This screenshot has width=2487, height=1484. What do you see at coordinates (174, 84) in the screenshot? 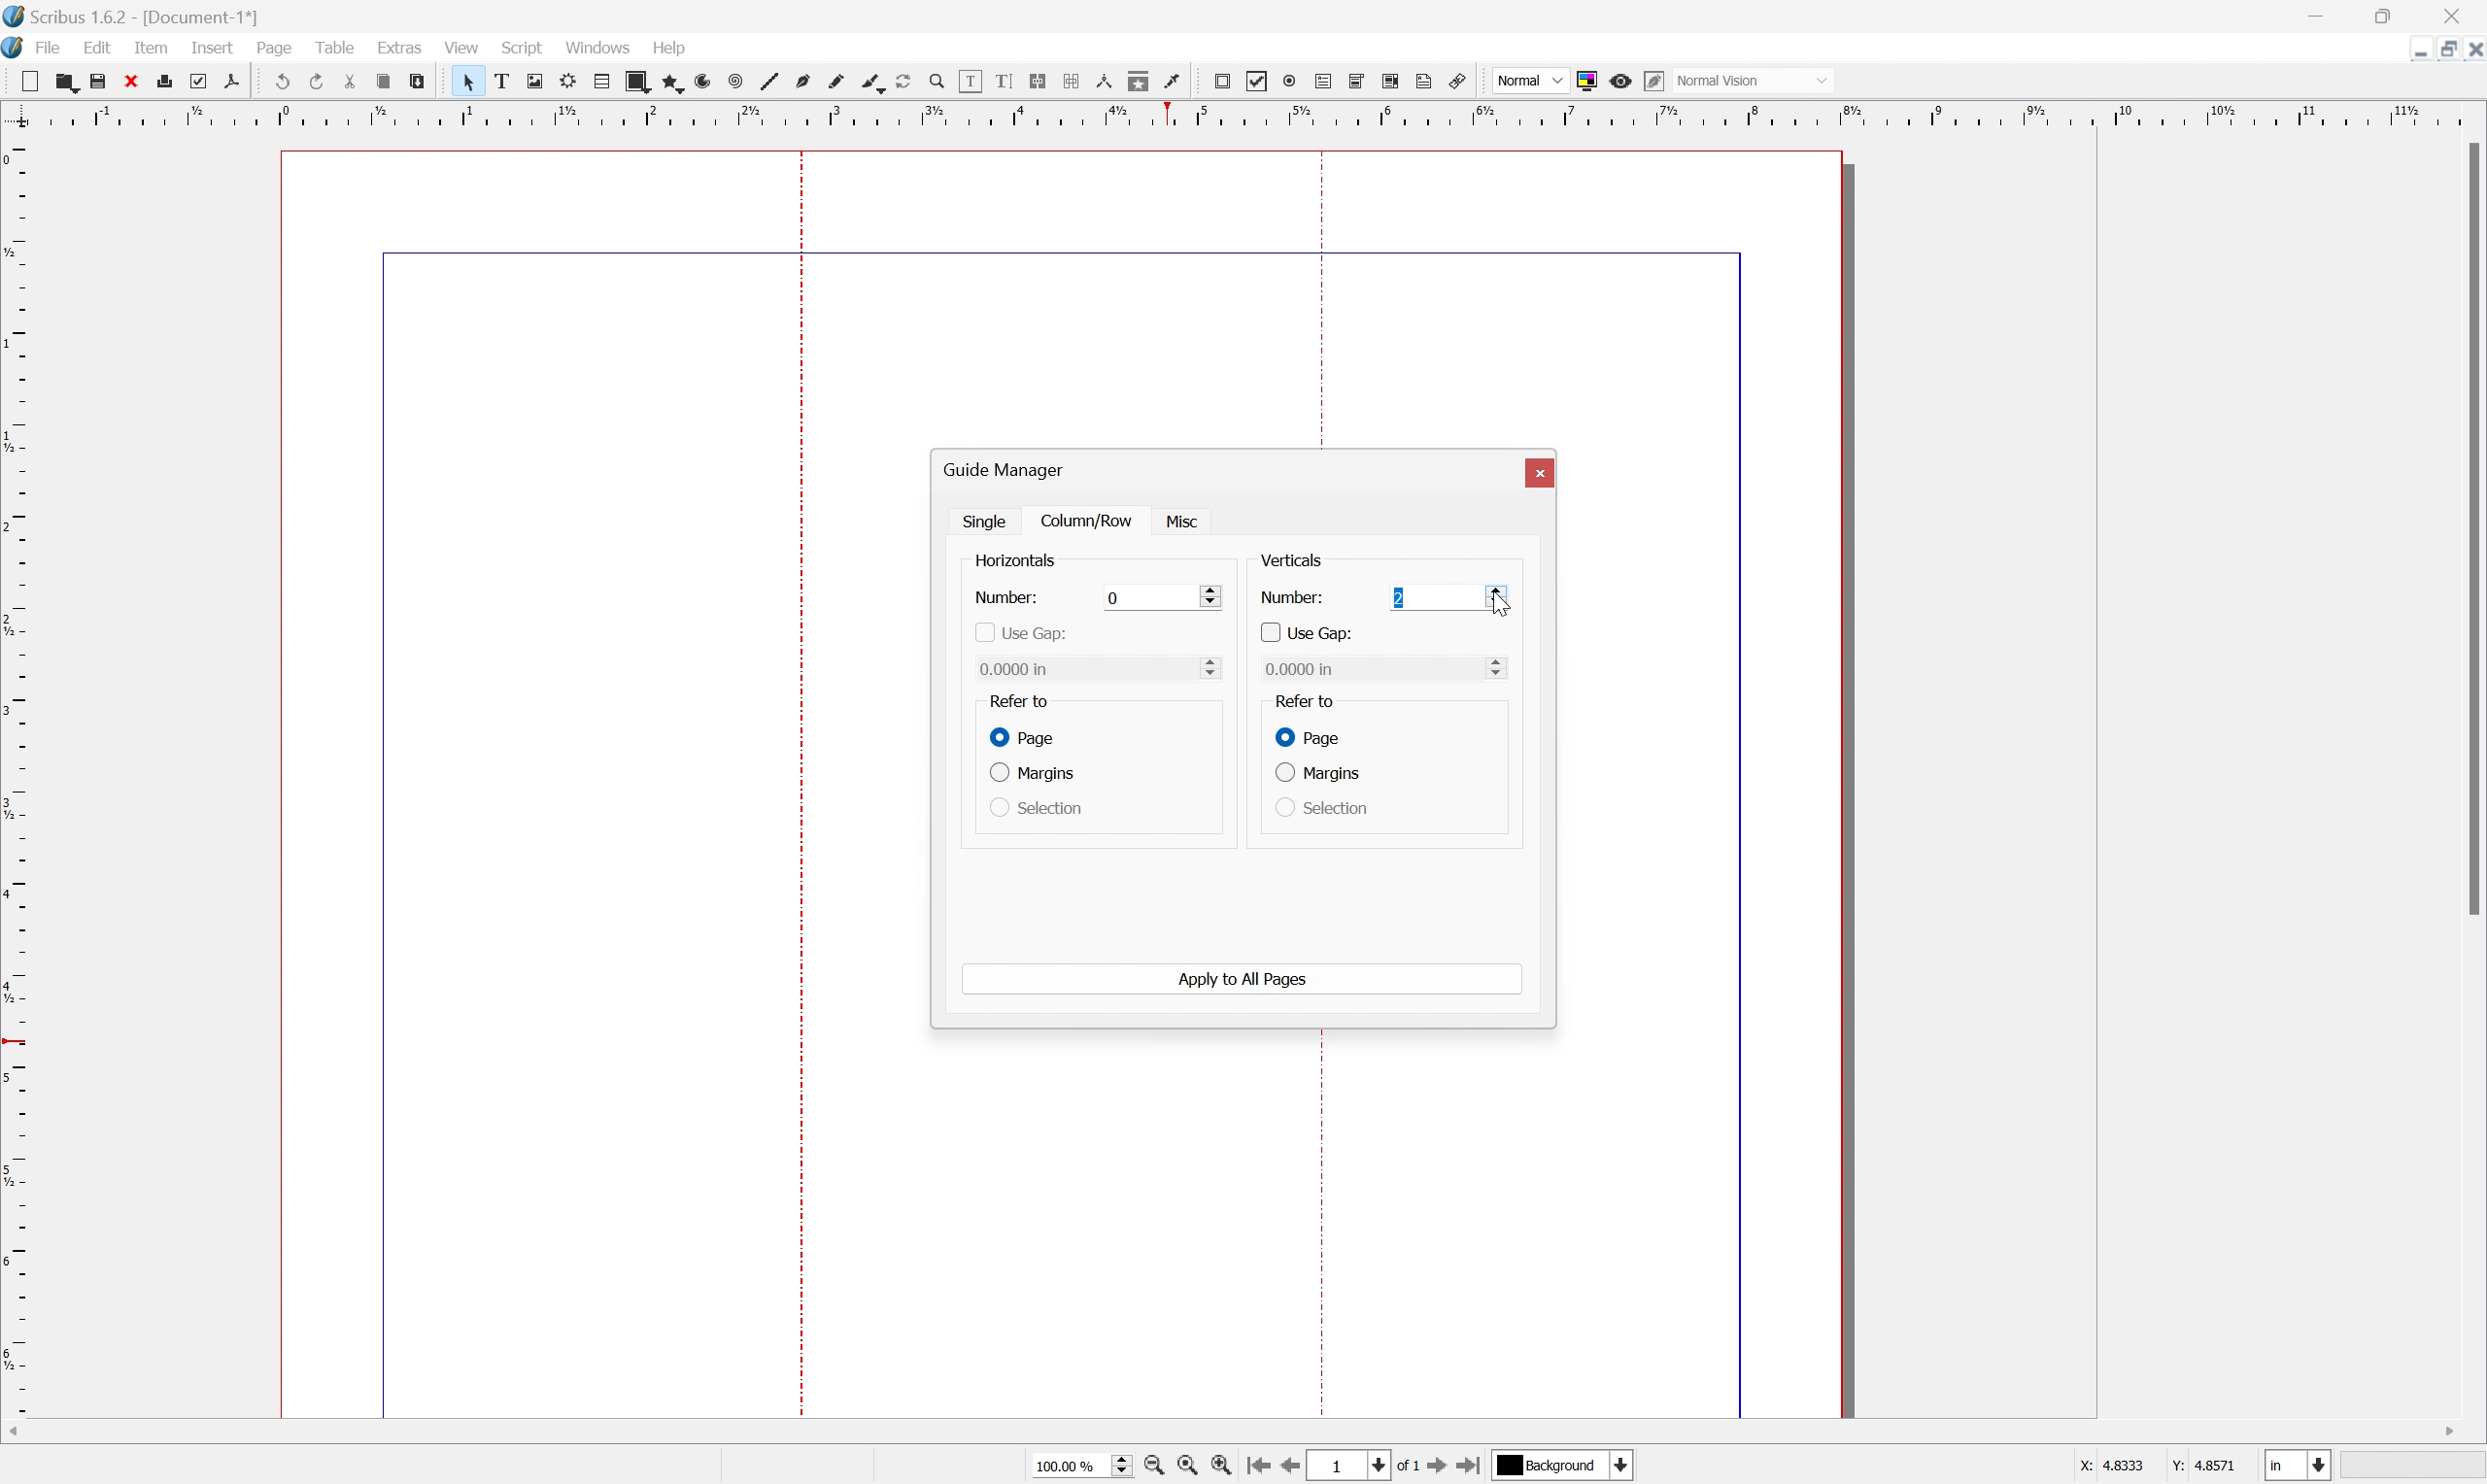
I see `print` at bounding box center [174, 84].